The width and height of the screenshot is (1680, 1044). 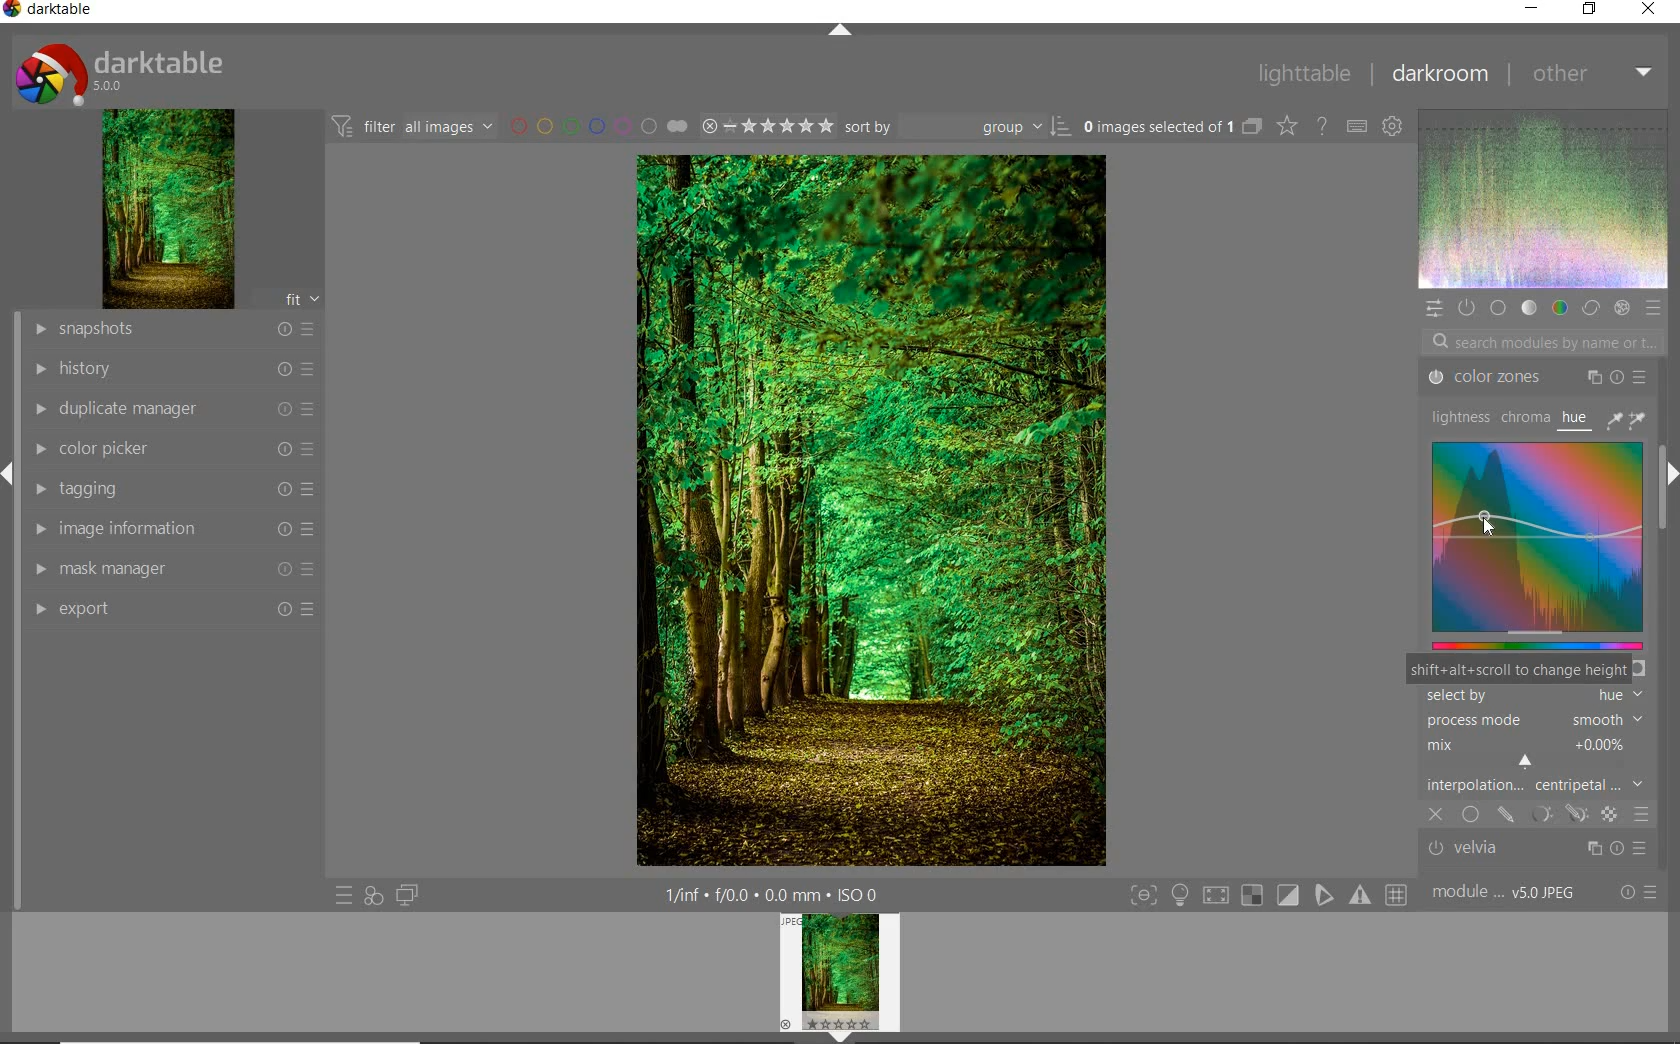 I want to click on SHOW GLOBAL PREFERENCE, so click(x=1394, y=125).